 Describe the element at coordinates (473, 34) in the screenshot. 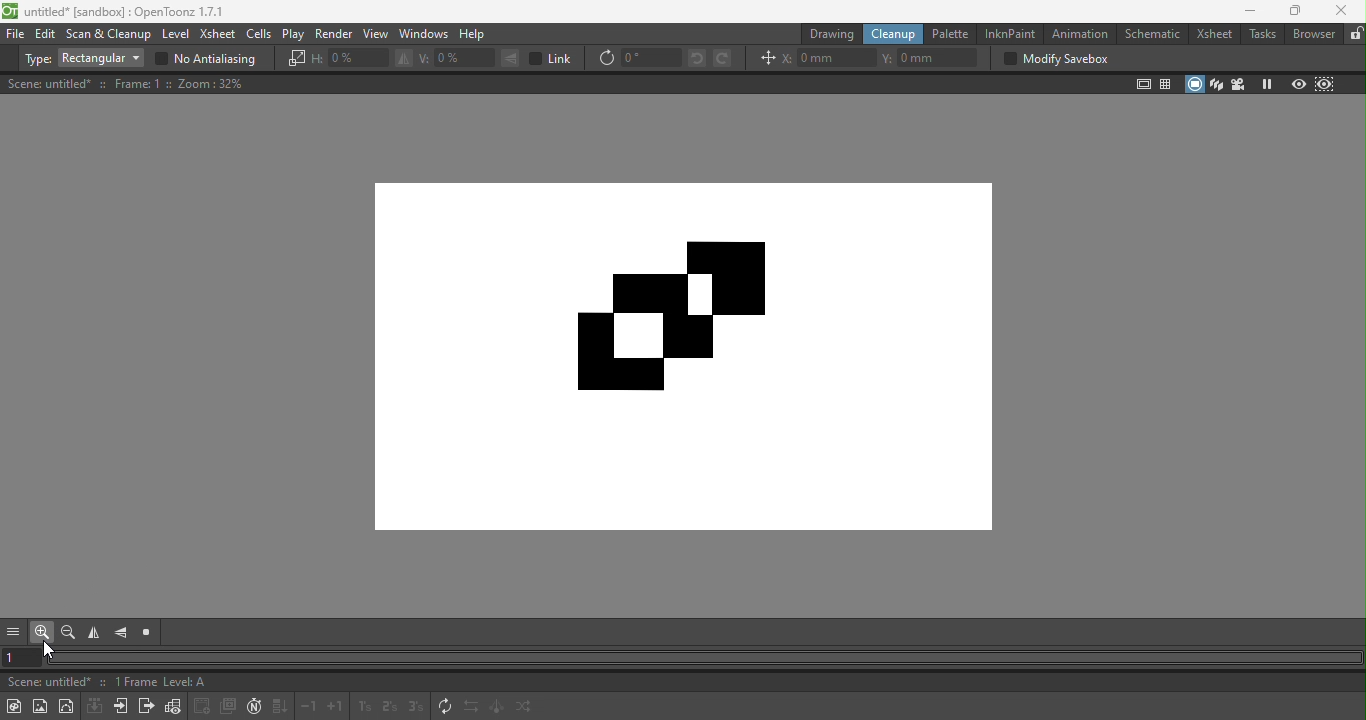

I see `Help` at that location.